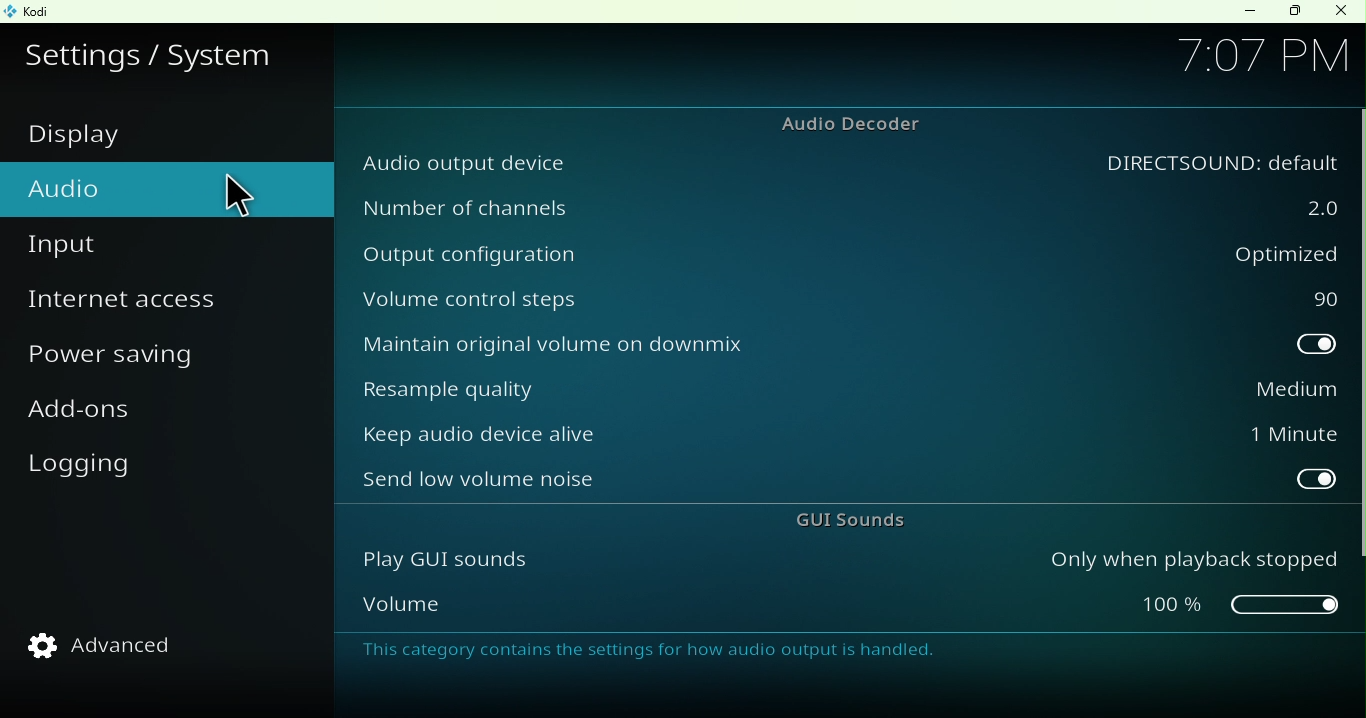 The image size is (1366, 718). I want to click on Advanced, so click(115, 652).